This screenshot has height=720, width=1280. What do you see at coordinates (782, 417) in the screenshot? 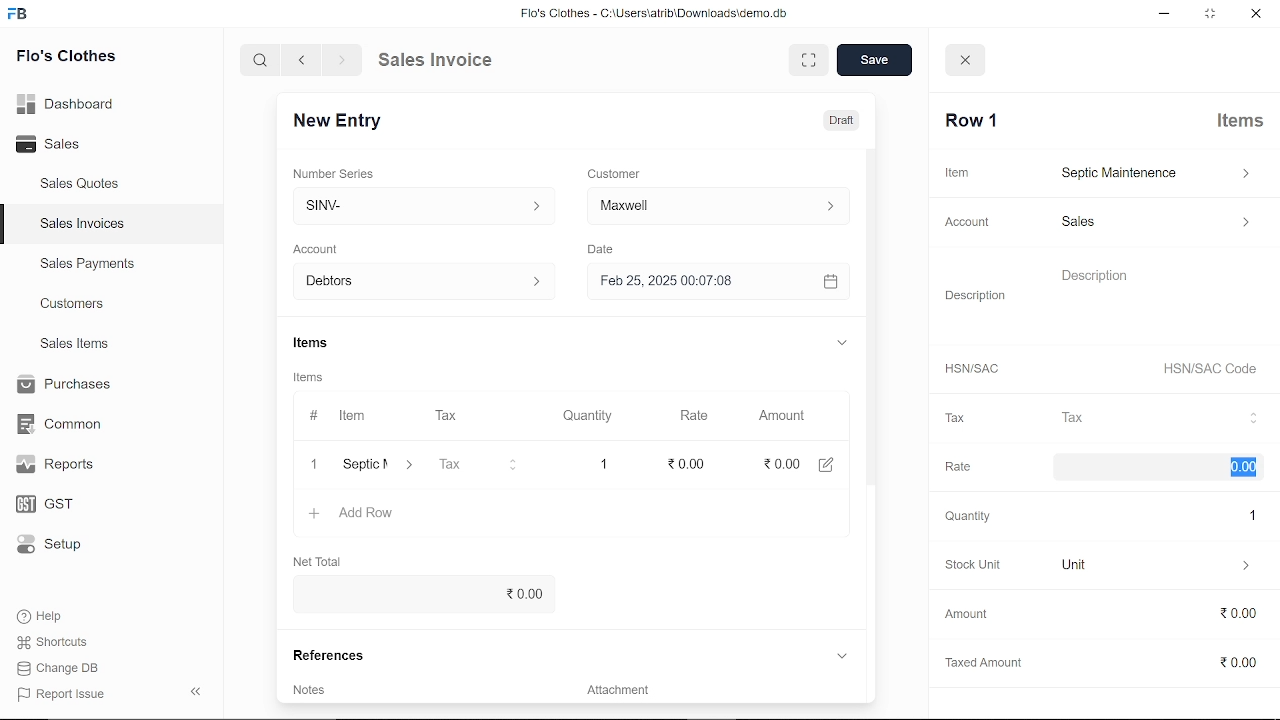
I see `Amount` at bounding box center [782, 417].